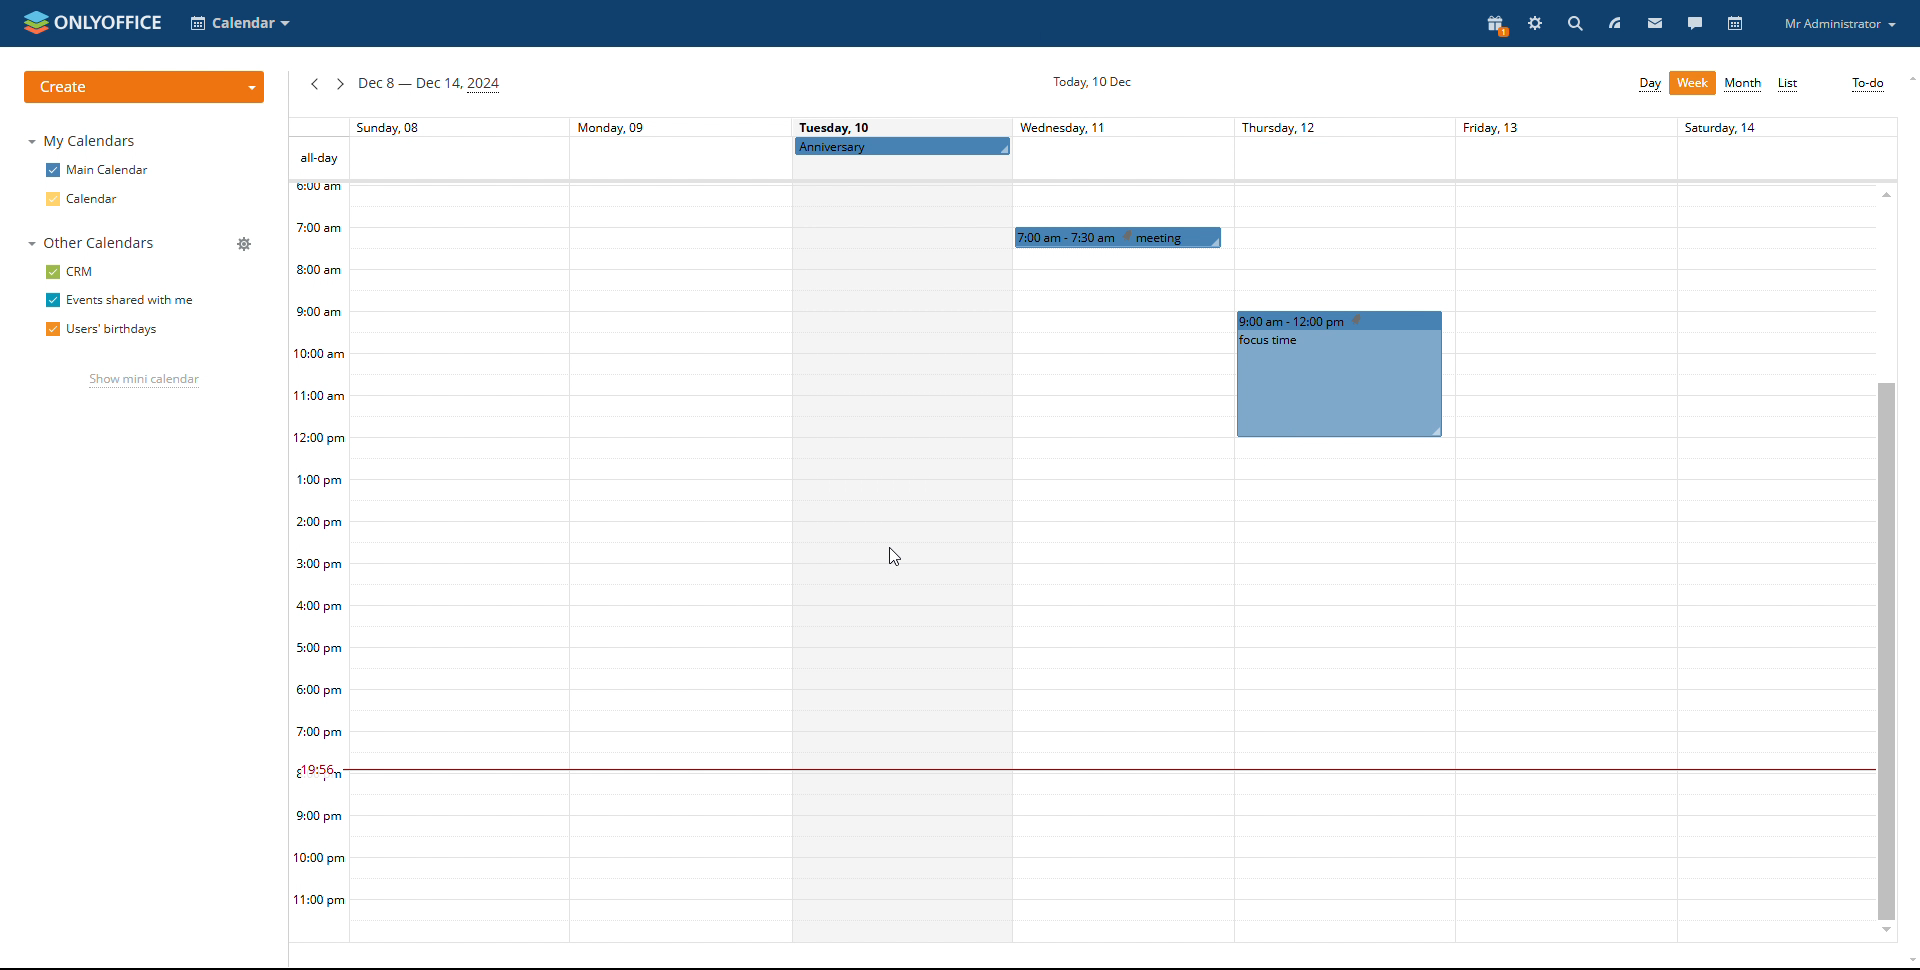  What do you see at coordinates (89, 243) in the screenshot?
I see `other calendars` at bounding box center [89, 243].